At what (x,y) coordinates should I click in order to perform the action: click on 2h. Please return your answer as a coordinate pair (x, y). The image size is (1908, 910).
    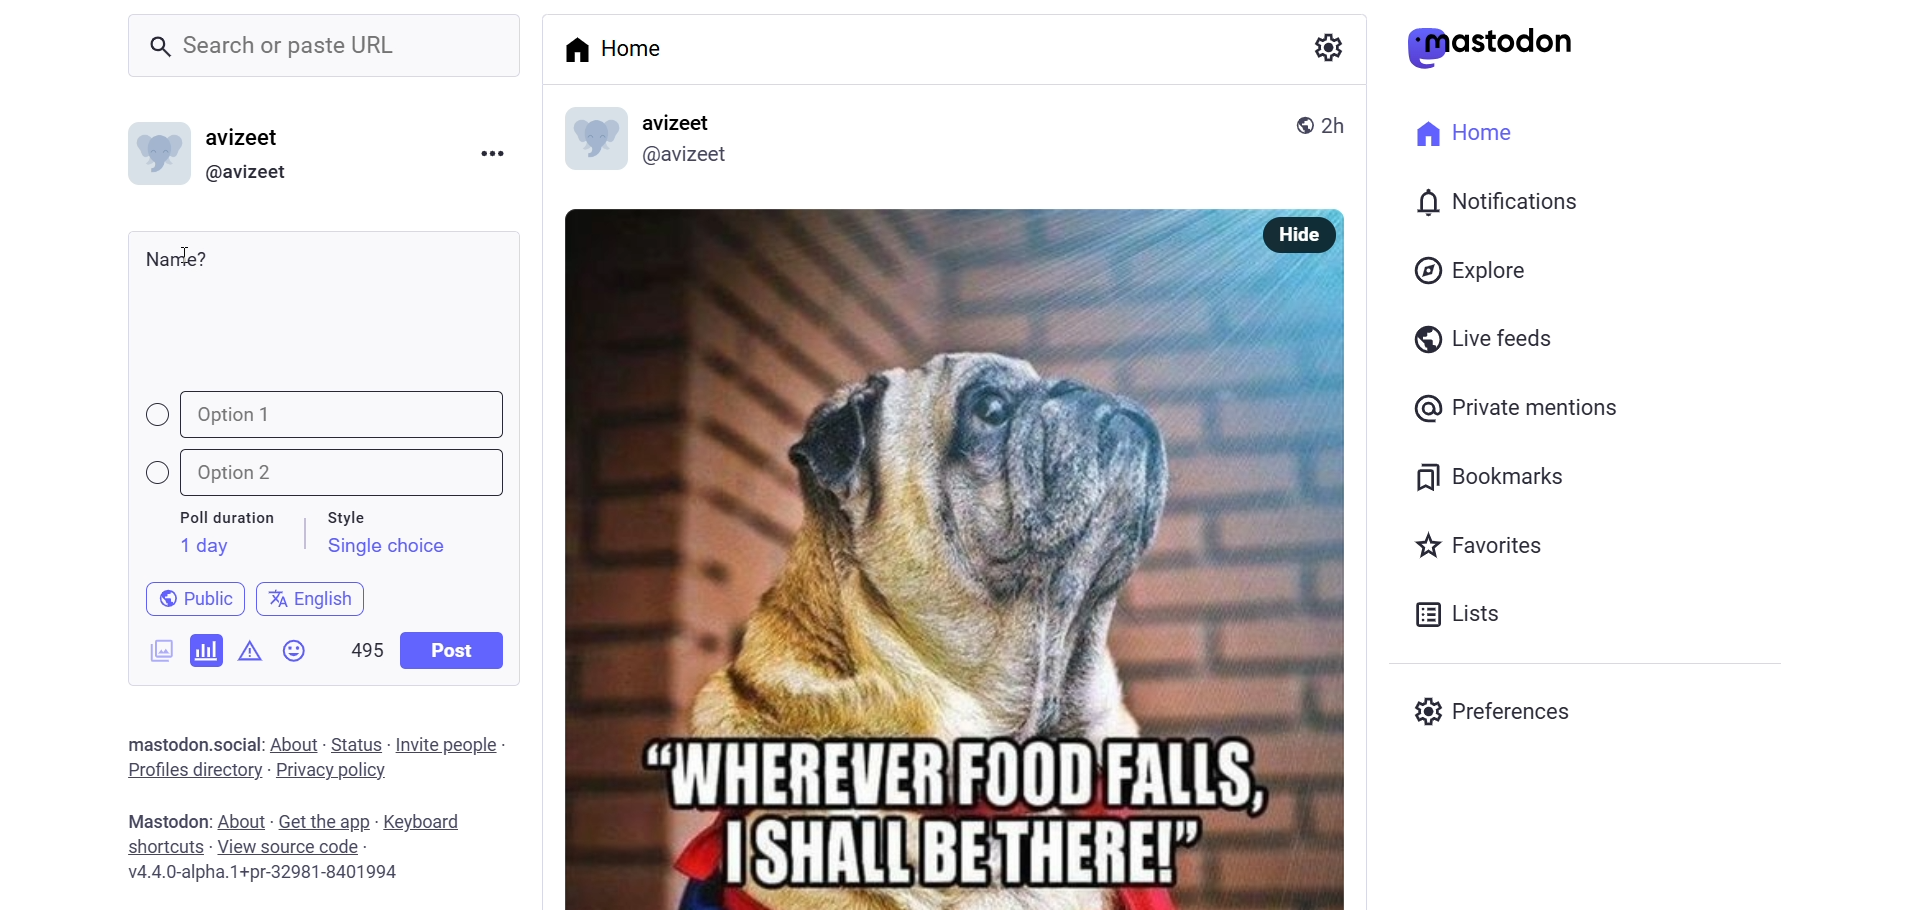
    Looking at the image, I should click on (1341, 116).